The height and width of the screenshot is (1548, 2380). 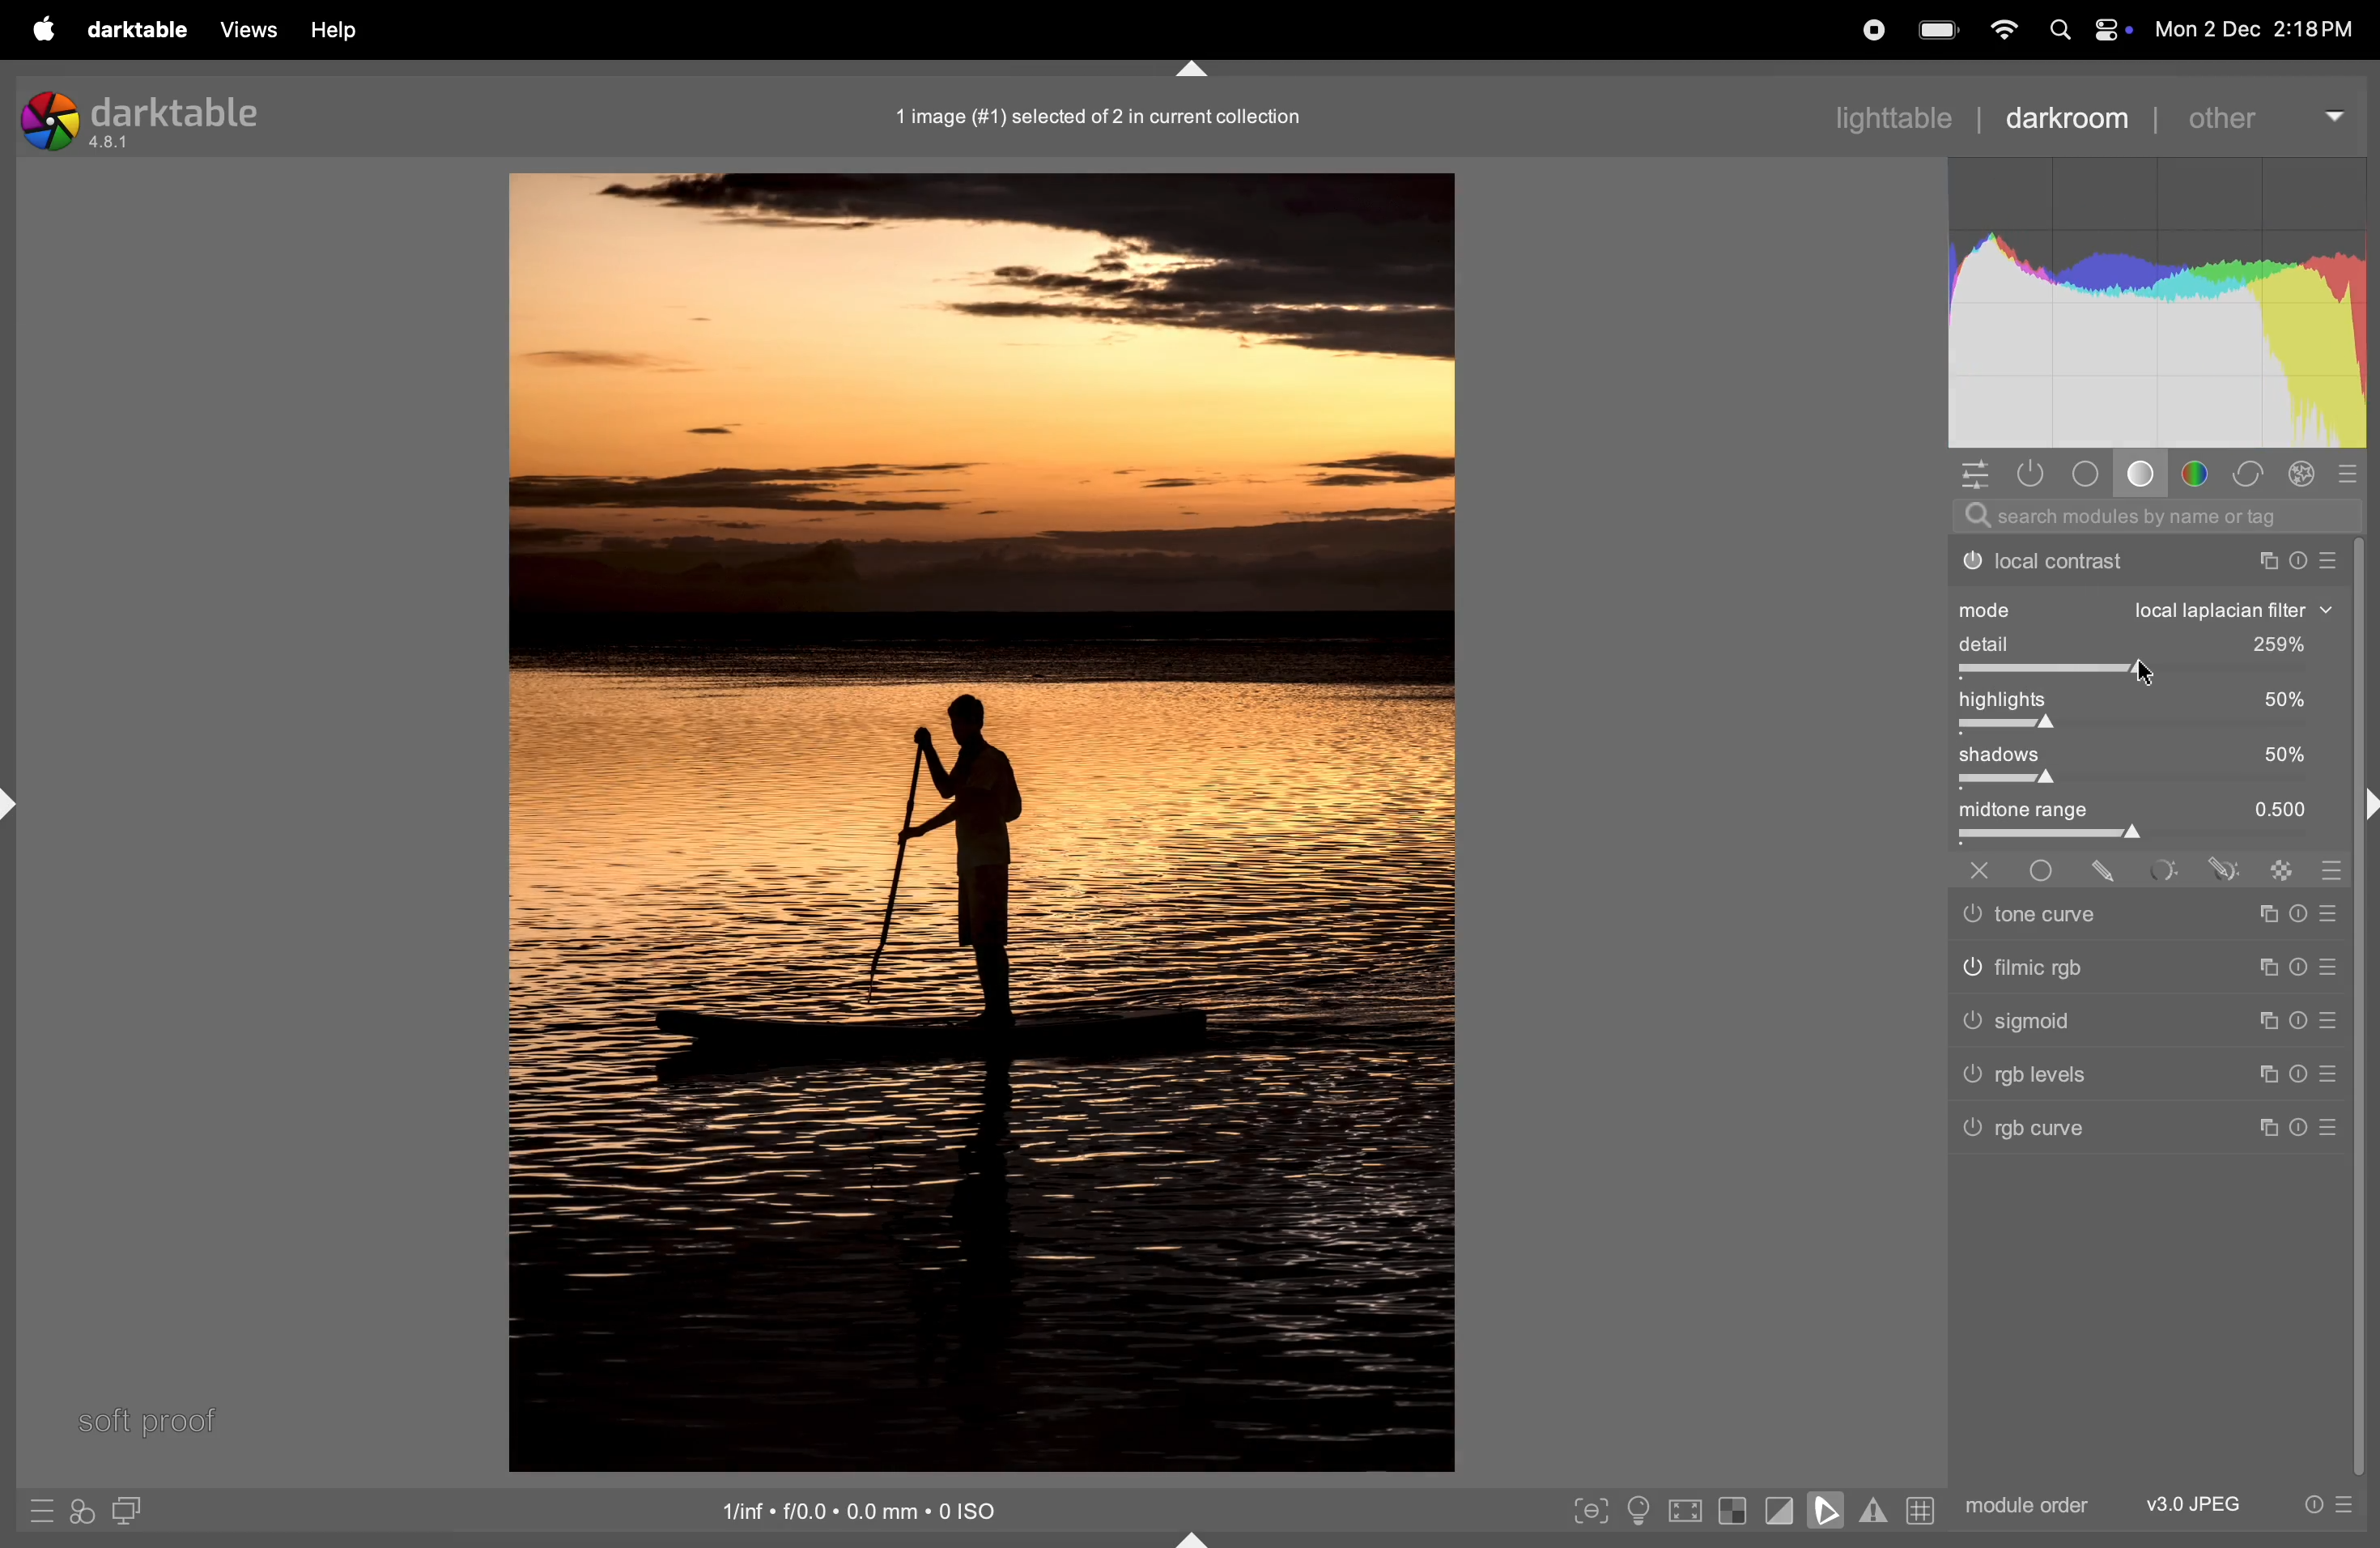 I want to click on show only active modules, so click(x=2031, y=474).